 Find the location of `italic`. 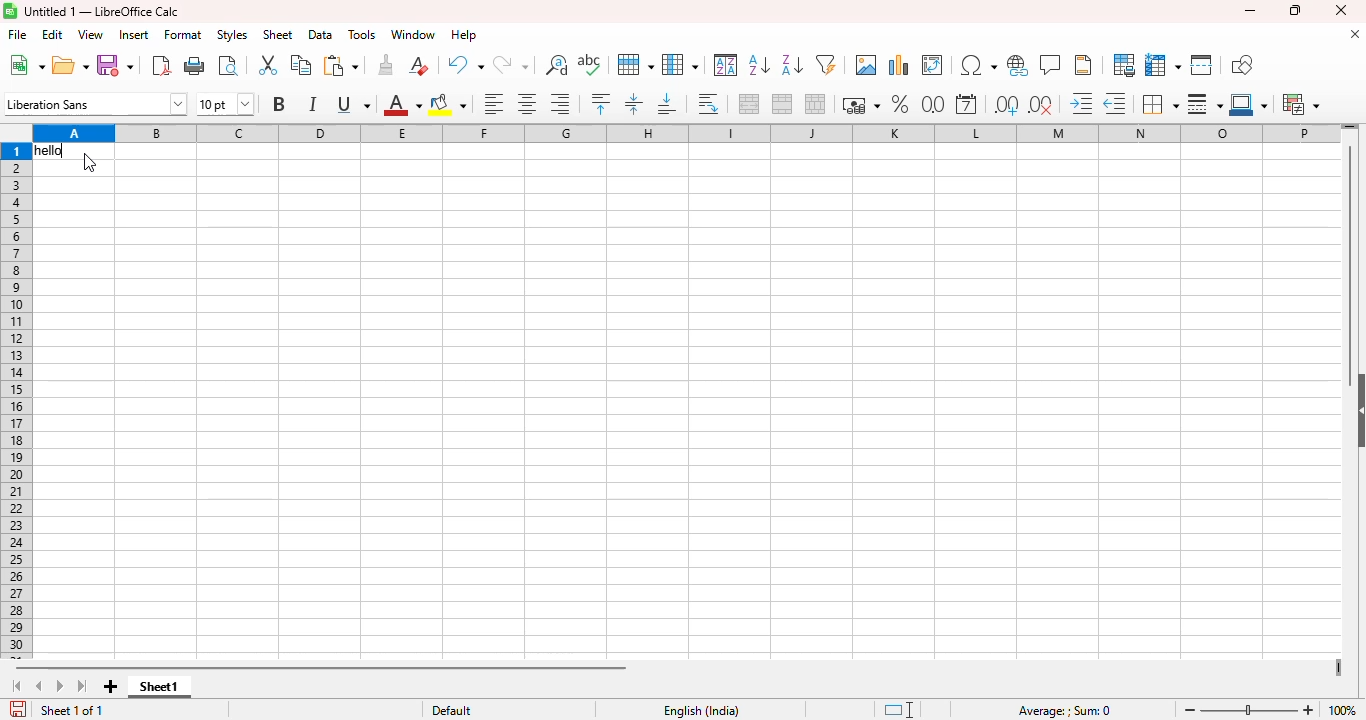

italic is located at coordinates (312, 104).